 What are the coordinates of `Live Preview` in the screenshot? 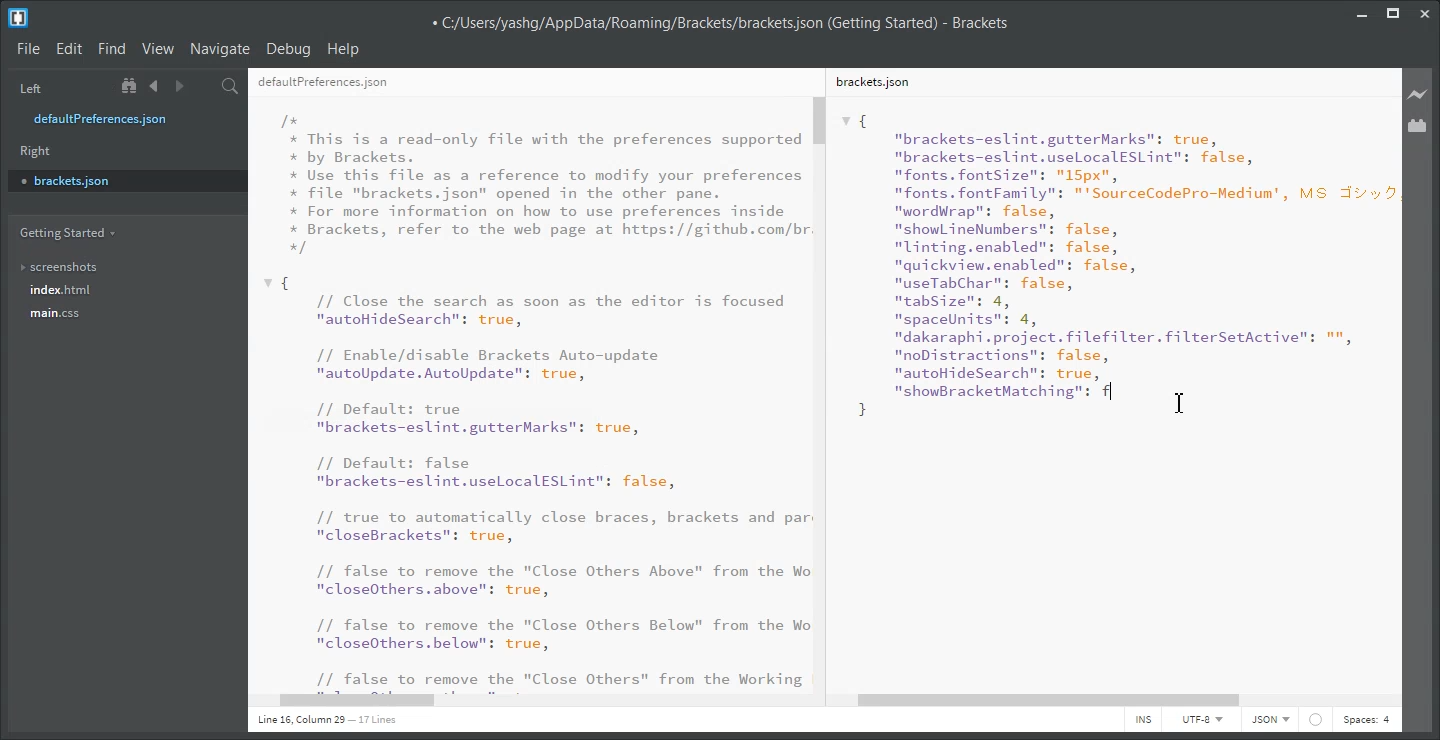 It's located at (1418, 93).